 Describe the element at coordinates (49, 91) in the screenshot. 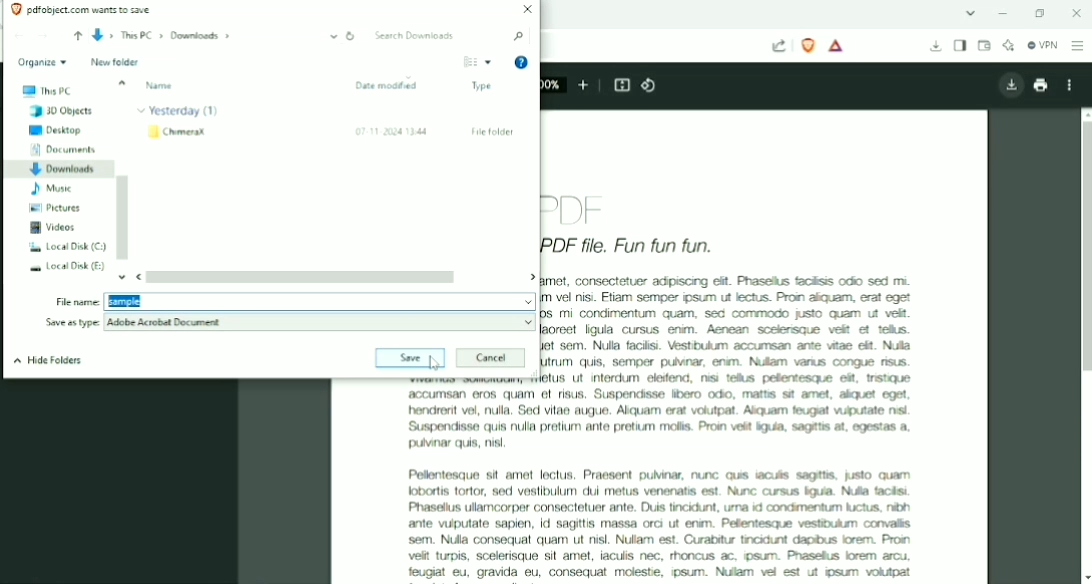

I see `This PC` at that location.